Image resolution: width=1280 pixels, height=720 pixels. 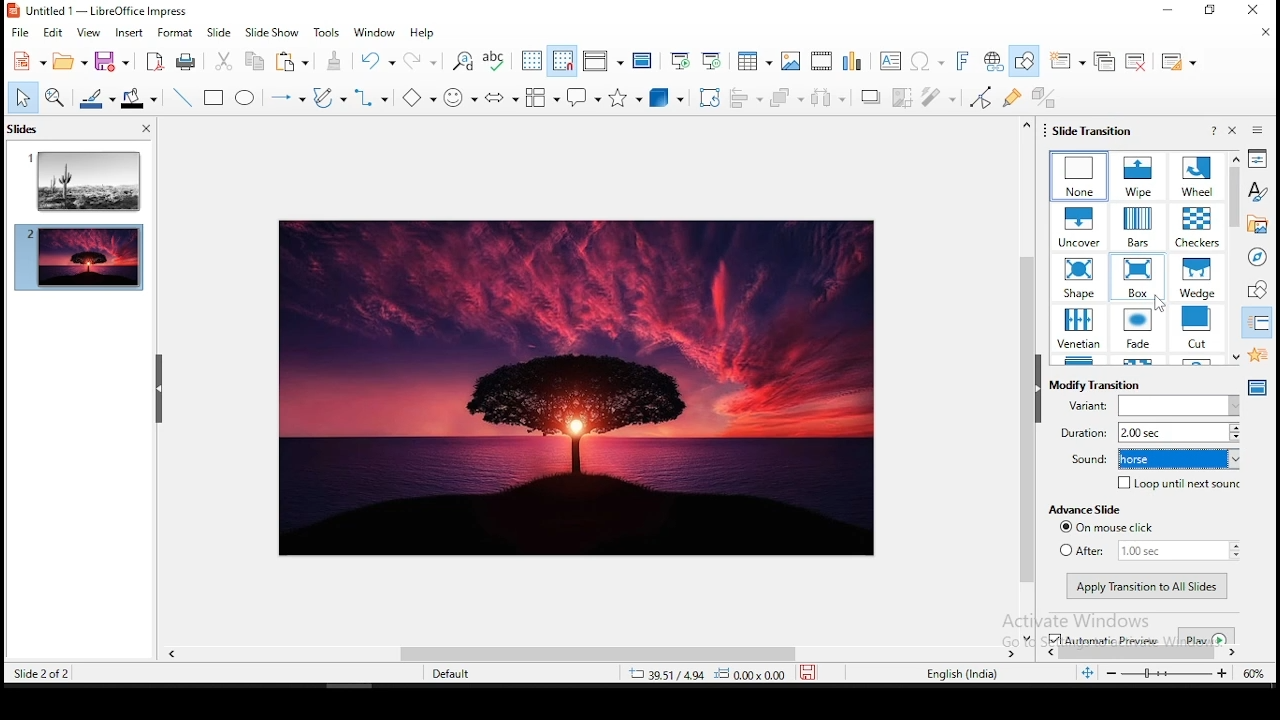 I want to click on shadow, so click(x=870, y=97).